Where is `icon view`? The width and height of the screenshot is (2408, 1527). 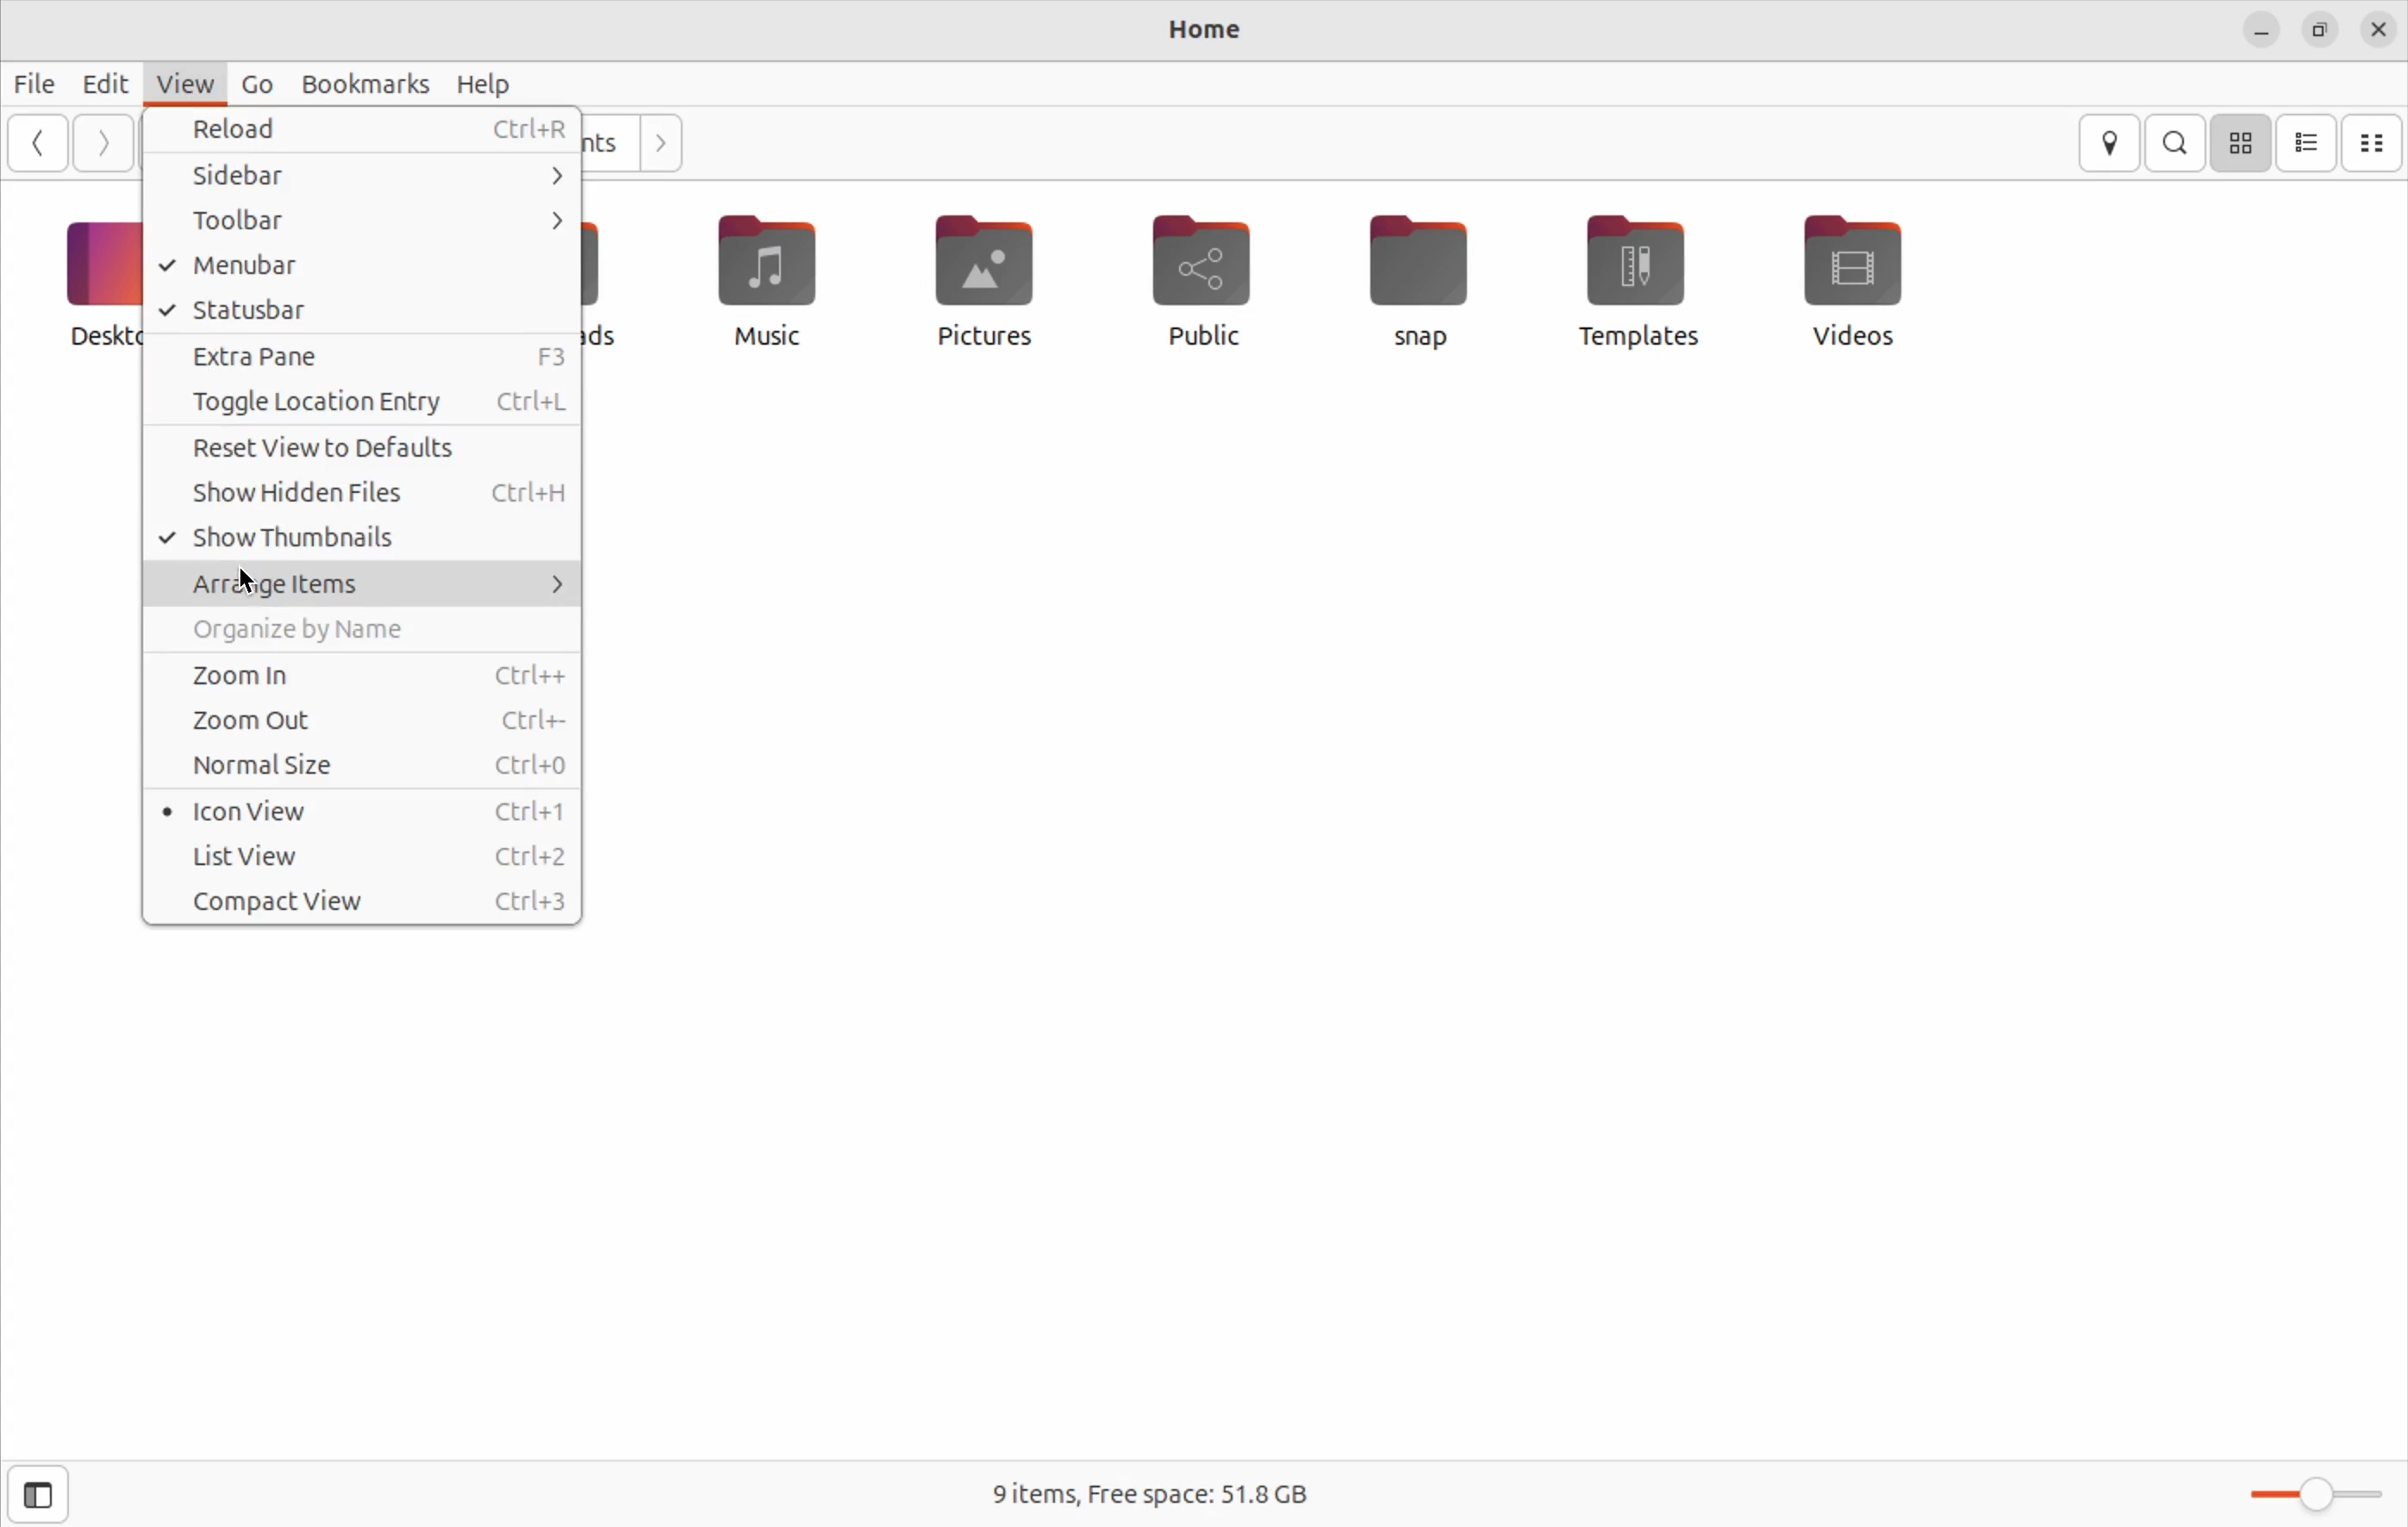 icon view is located at coordinates (2240, 145).